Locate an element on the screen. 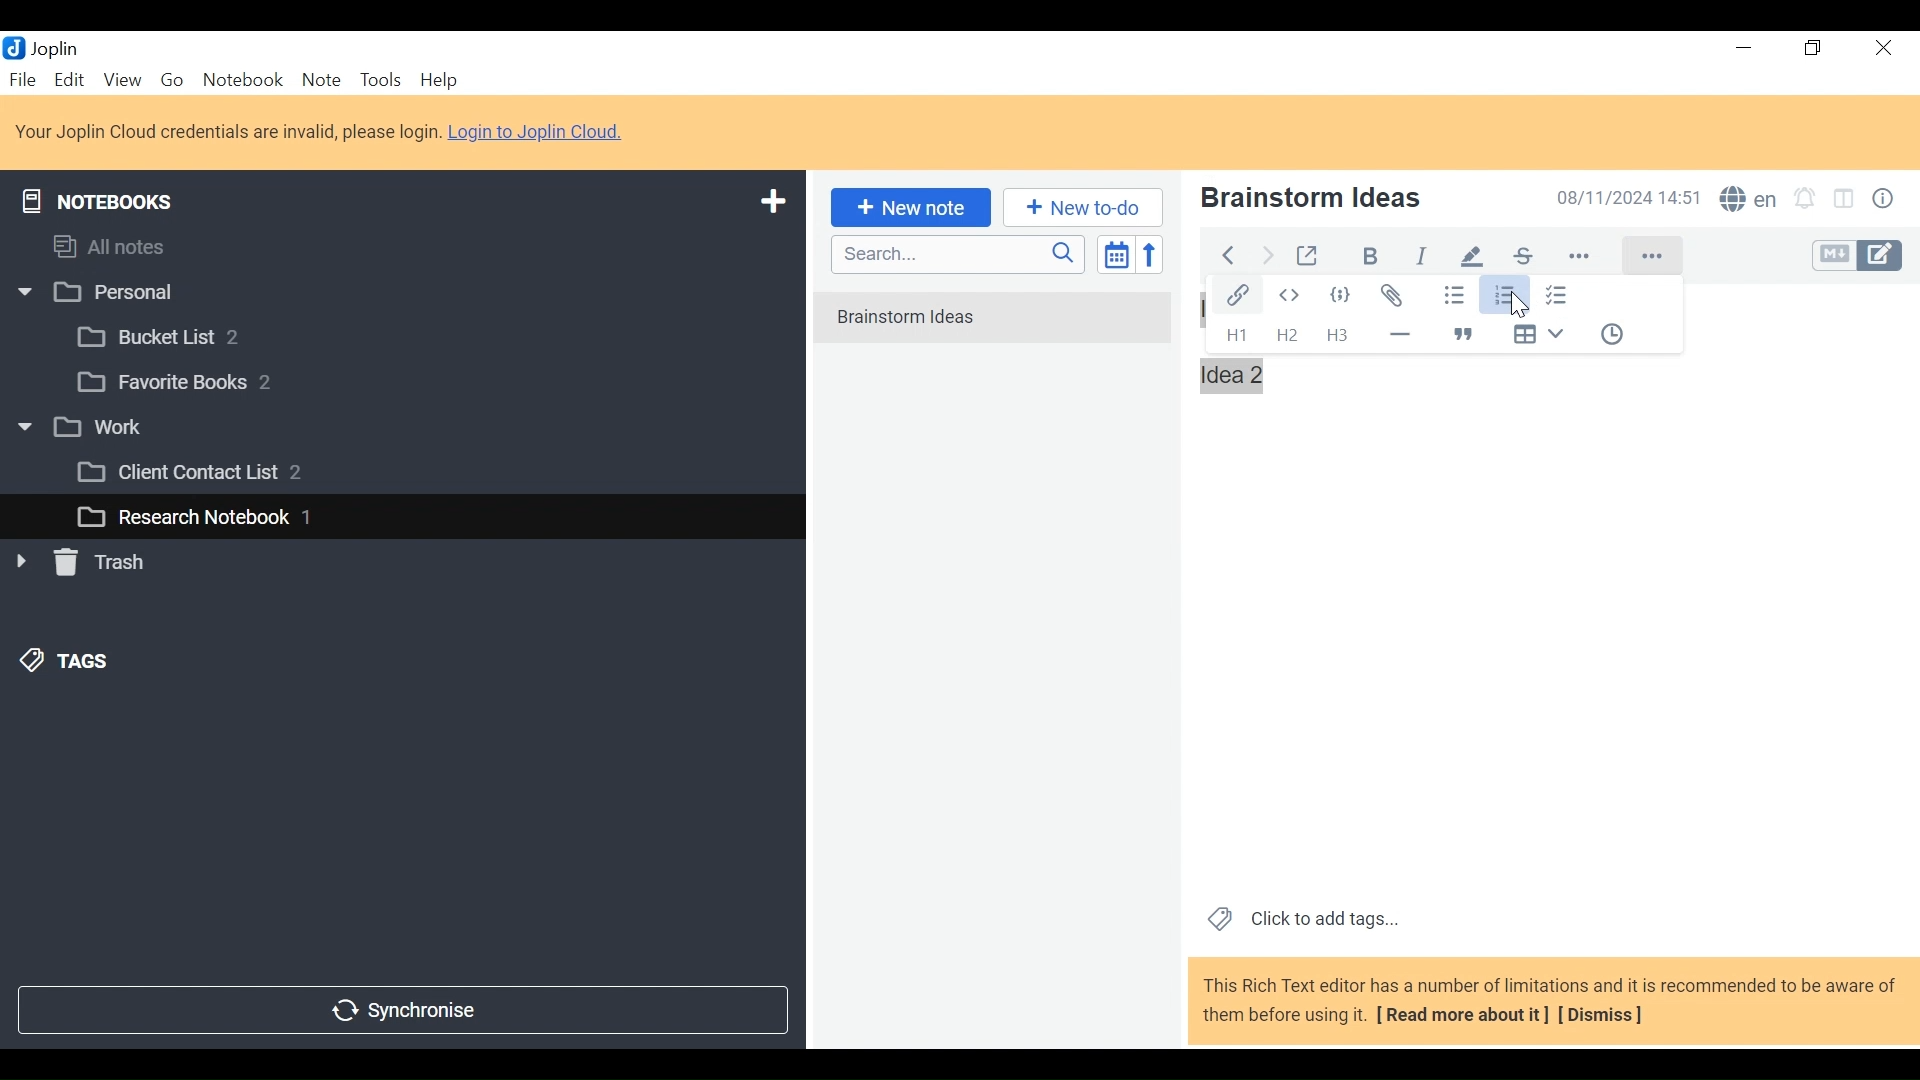 This screenshot has height=1080, width=1920. Note is located at coordinates (321, 79).